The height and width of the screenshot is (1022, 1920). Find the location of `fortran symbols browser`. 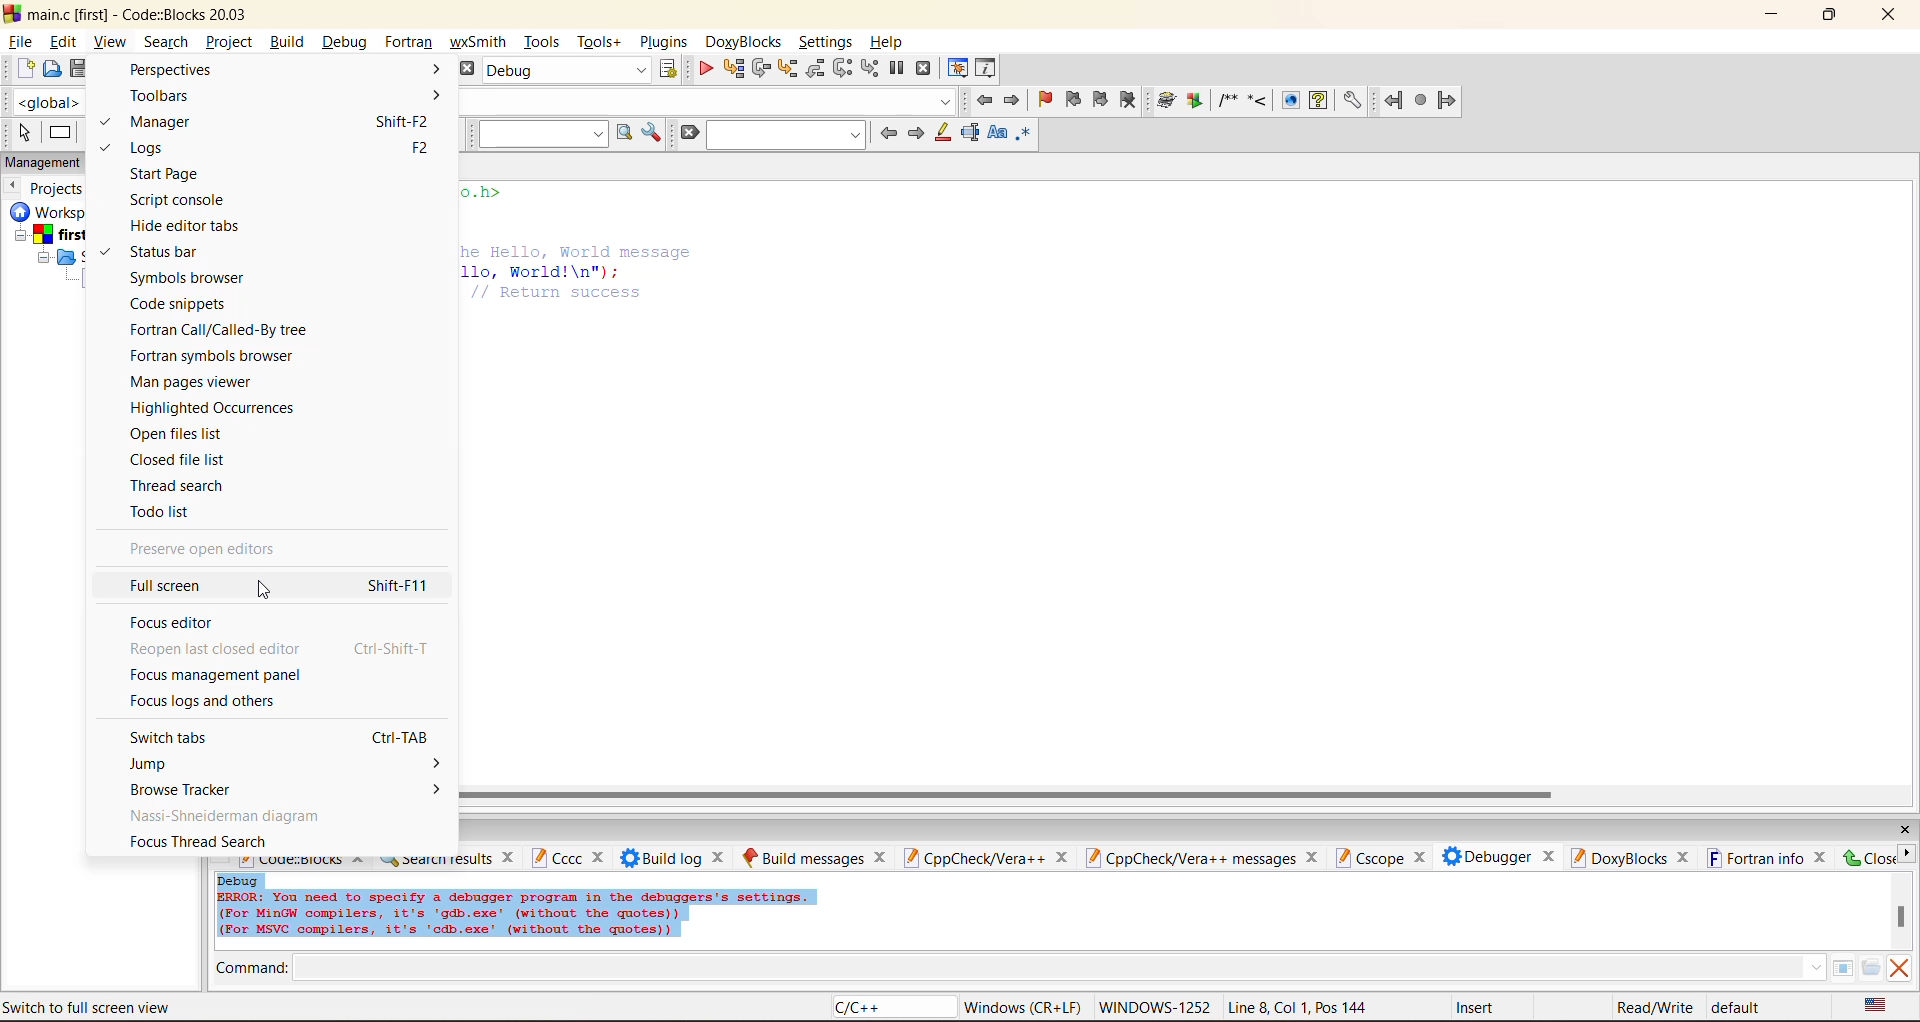

fortran symbols browser is located at coordinates (216, 357).